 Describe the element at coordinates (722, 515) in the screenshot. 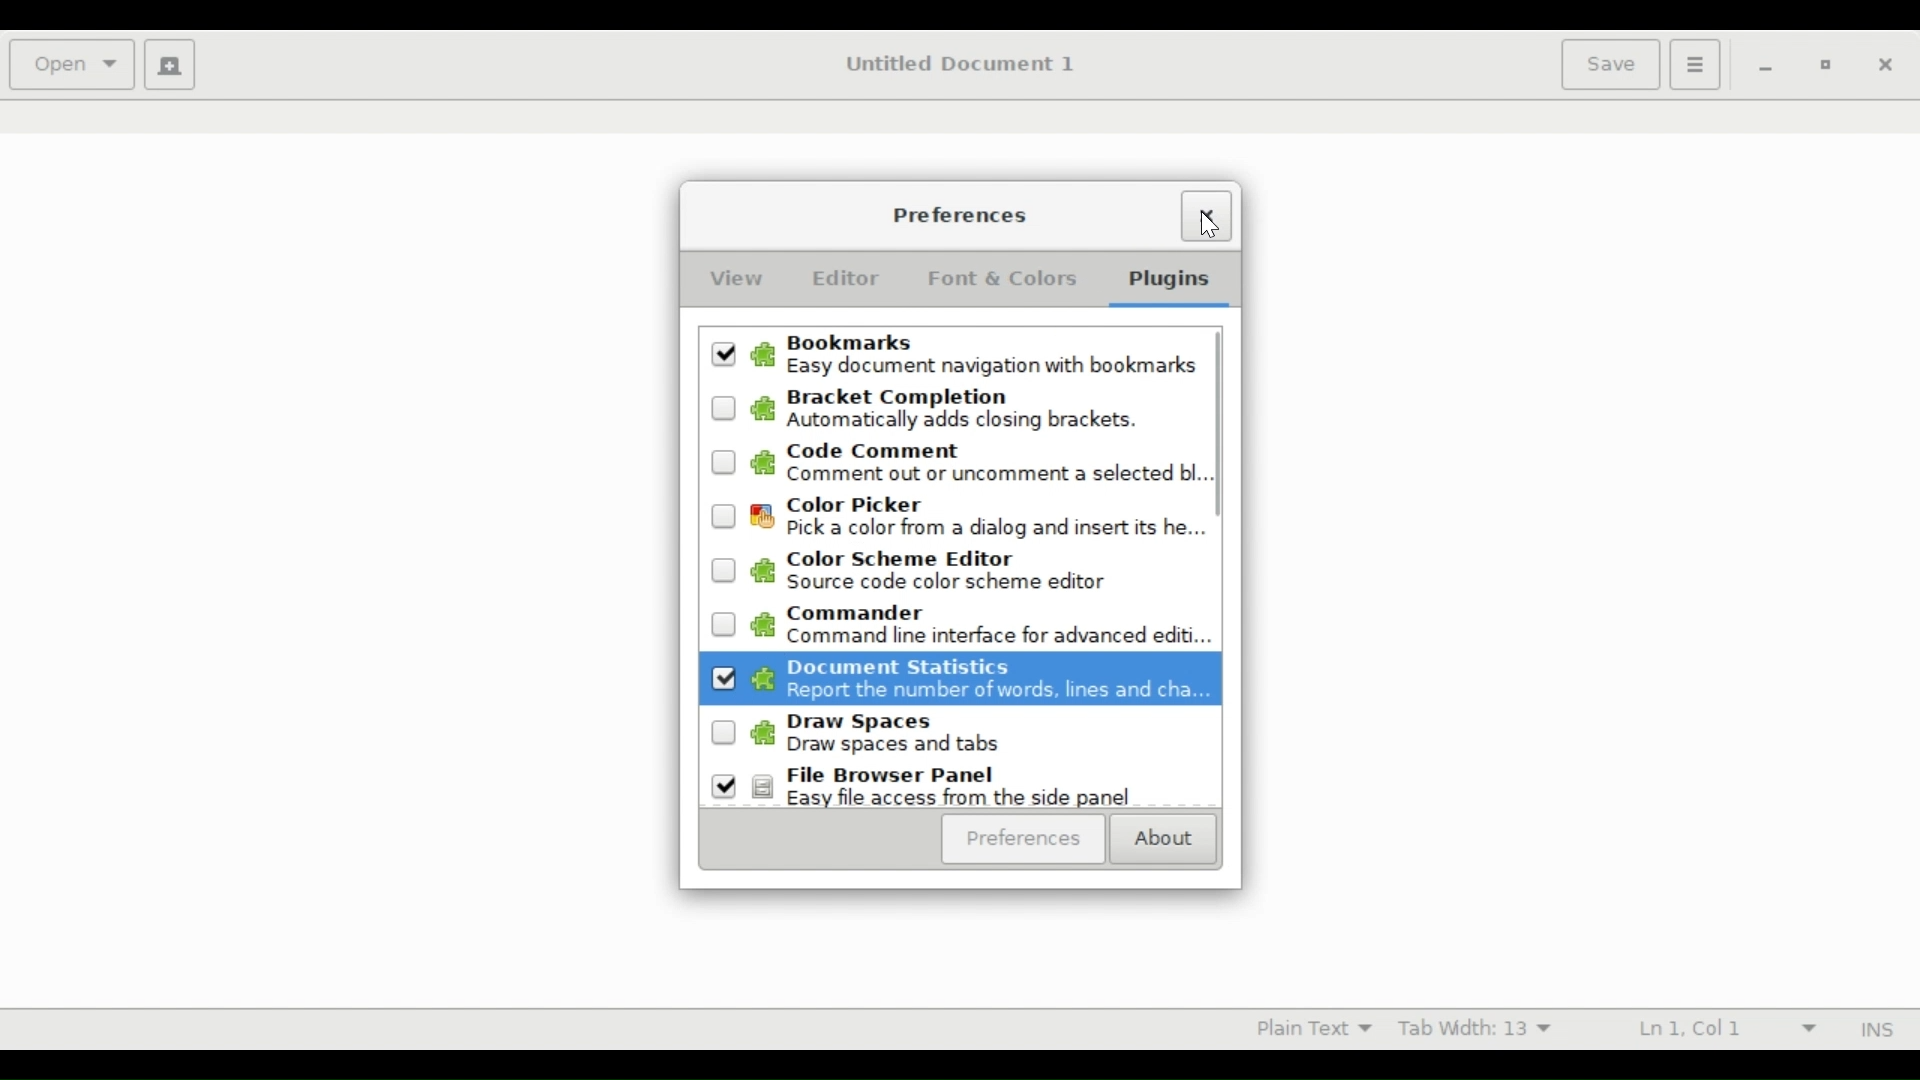

I see `Unselected` at that location.